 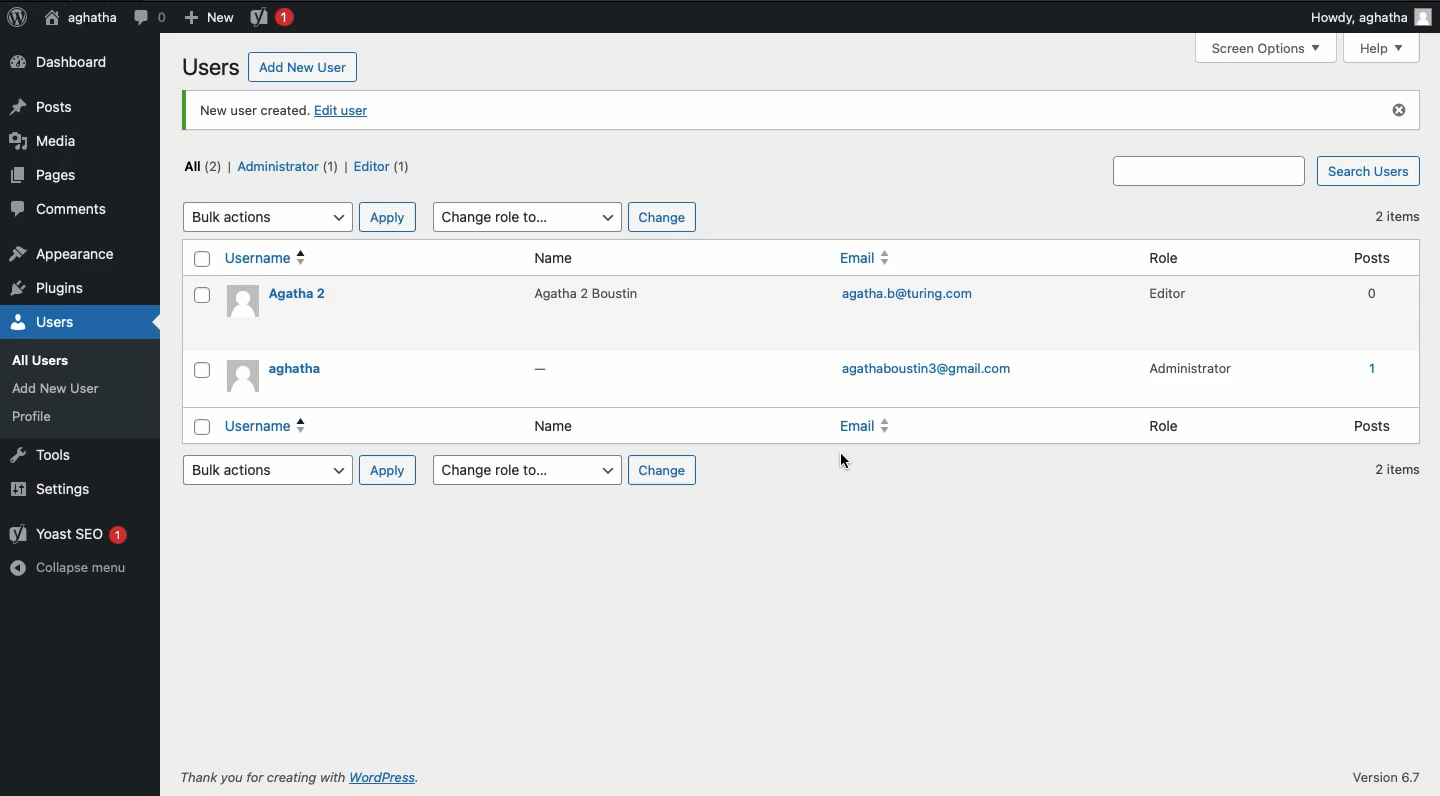 What do you see at coordinates (1211, 170) in the screenshot?
I see `Search users` at bounding box center [1211, 170].